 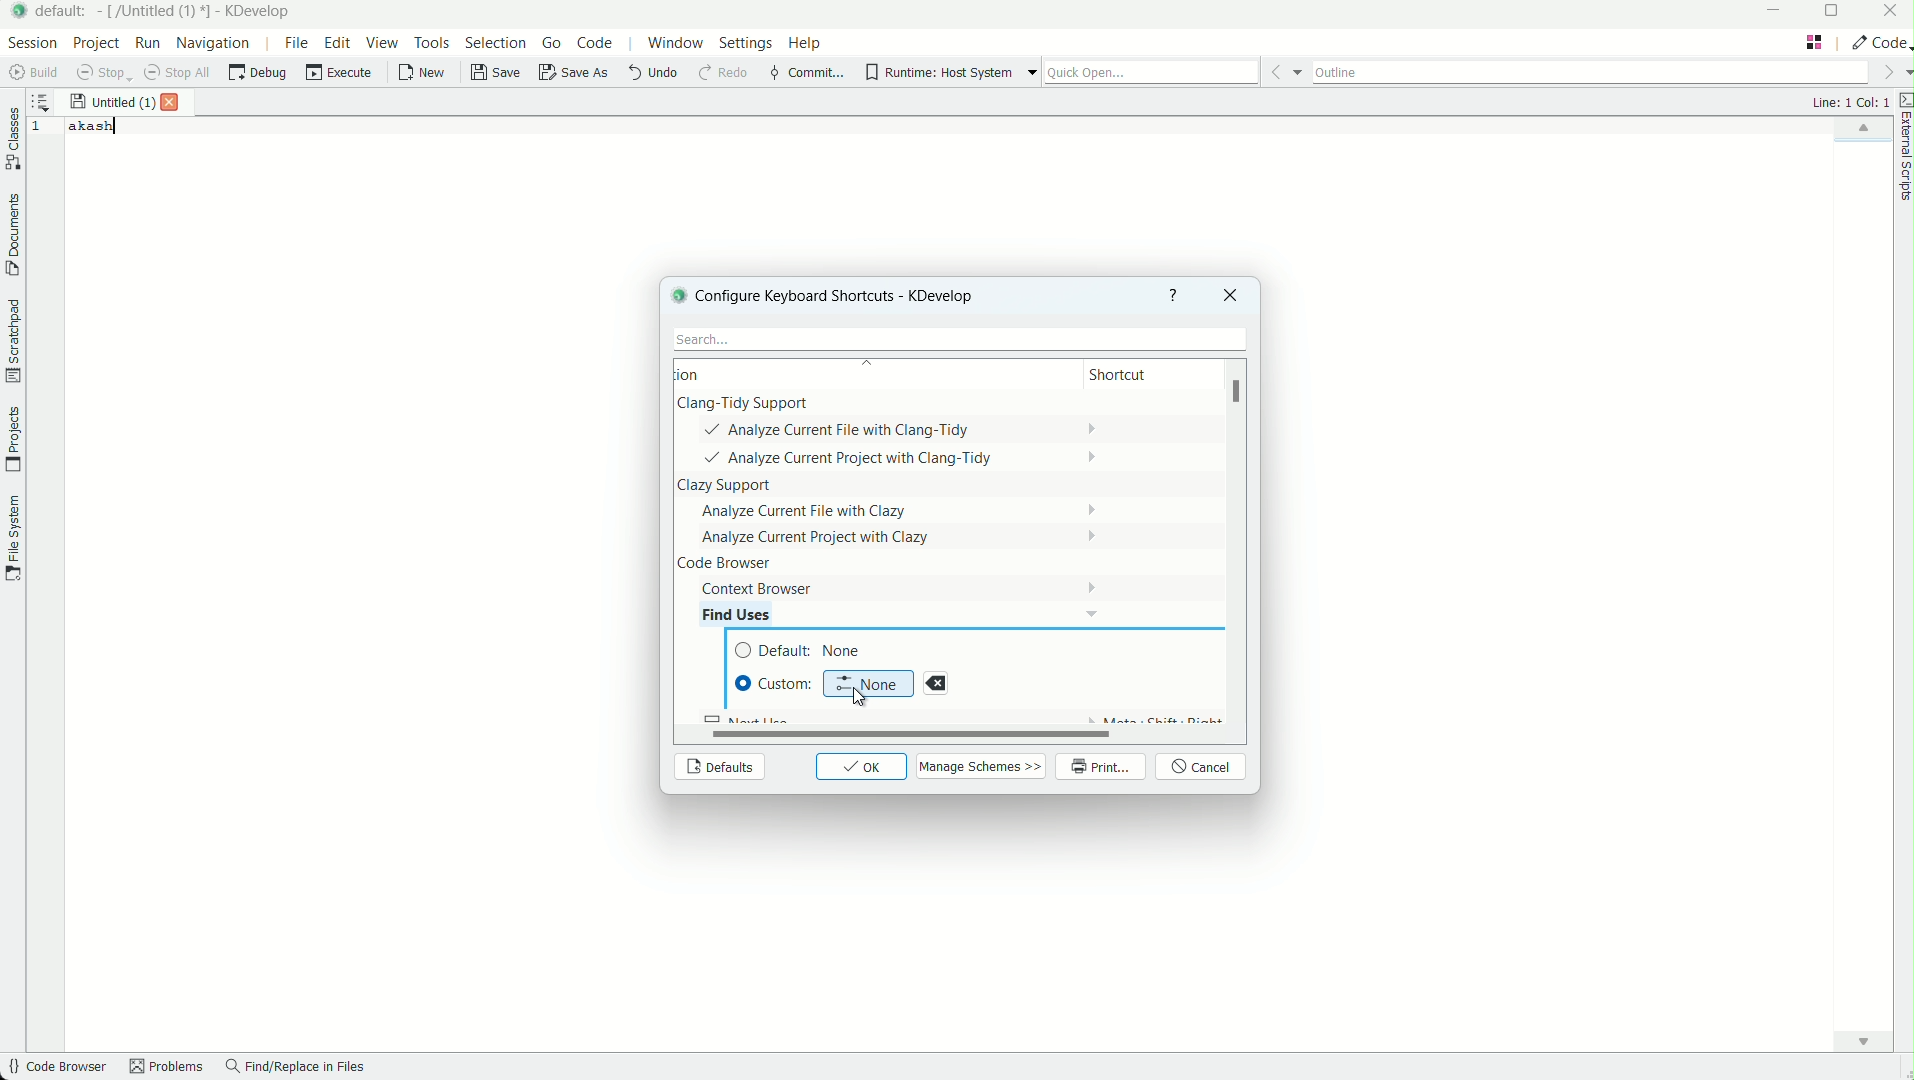 What do you see at coordinates (112, 103) in the screenshot?
I see `file name` at bounding box center [112, 103].